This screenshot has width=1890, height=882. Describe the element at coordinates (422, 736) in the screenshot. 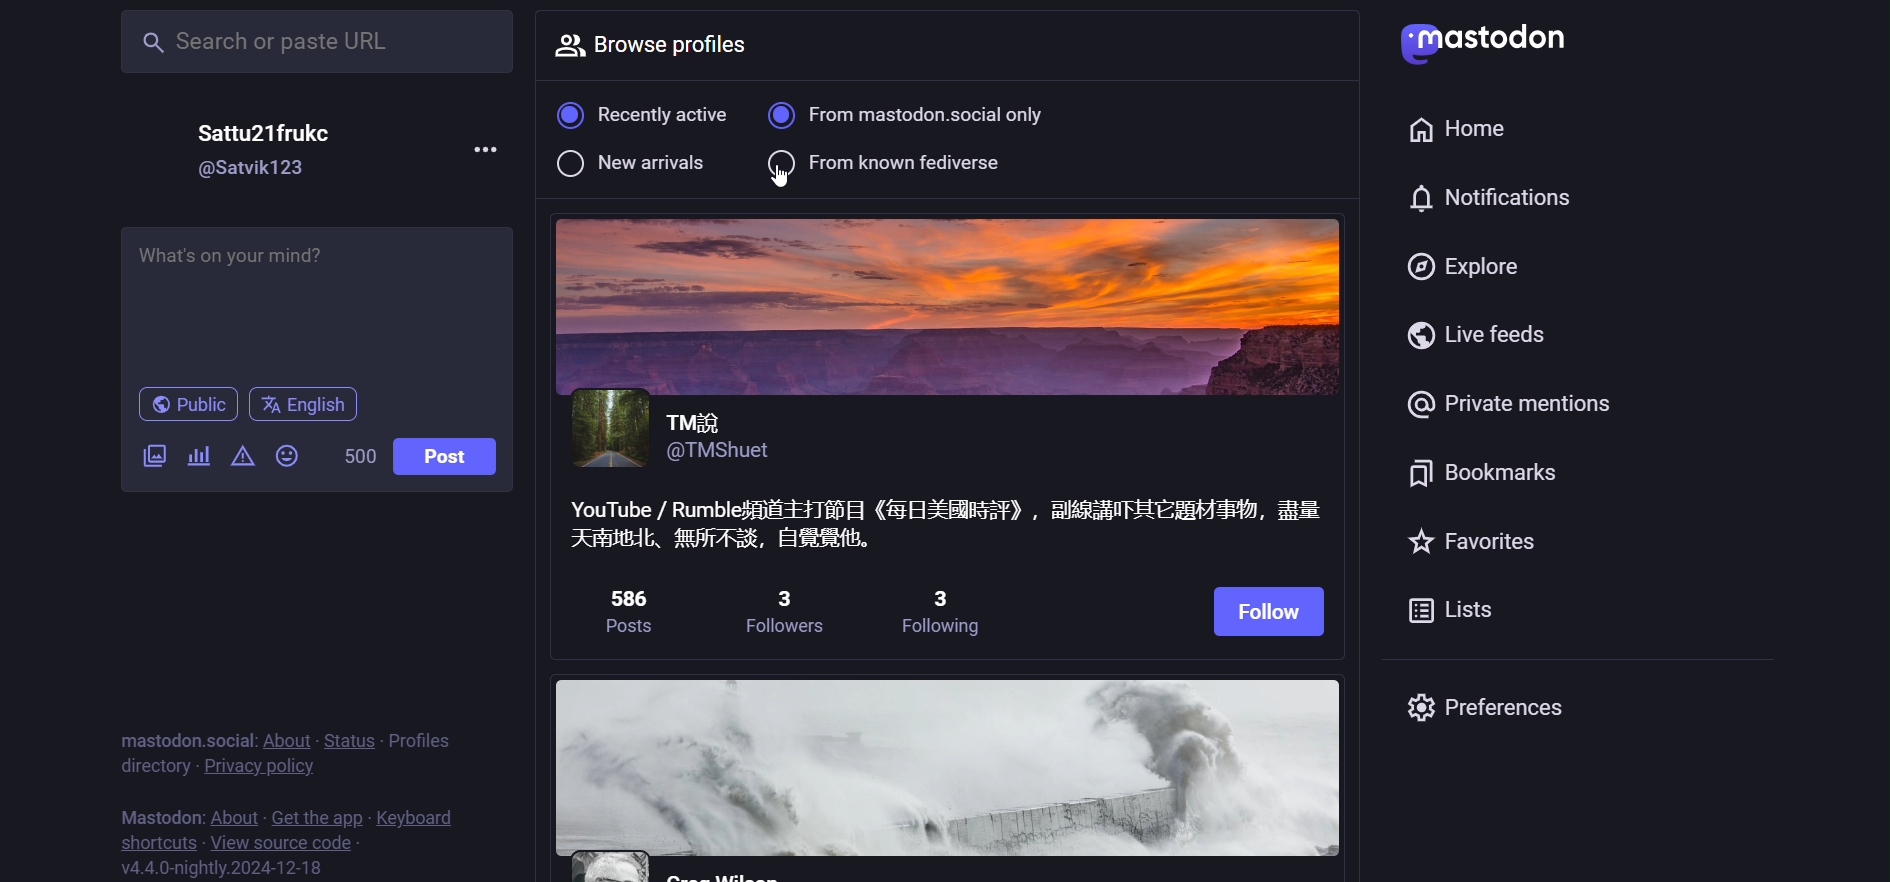

I see `profile` at that location.